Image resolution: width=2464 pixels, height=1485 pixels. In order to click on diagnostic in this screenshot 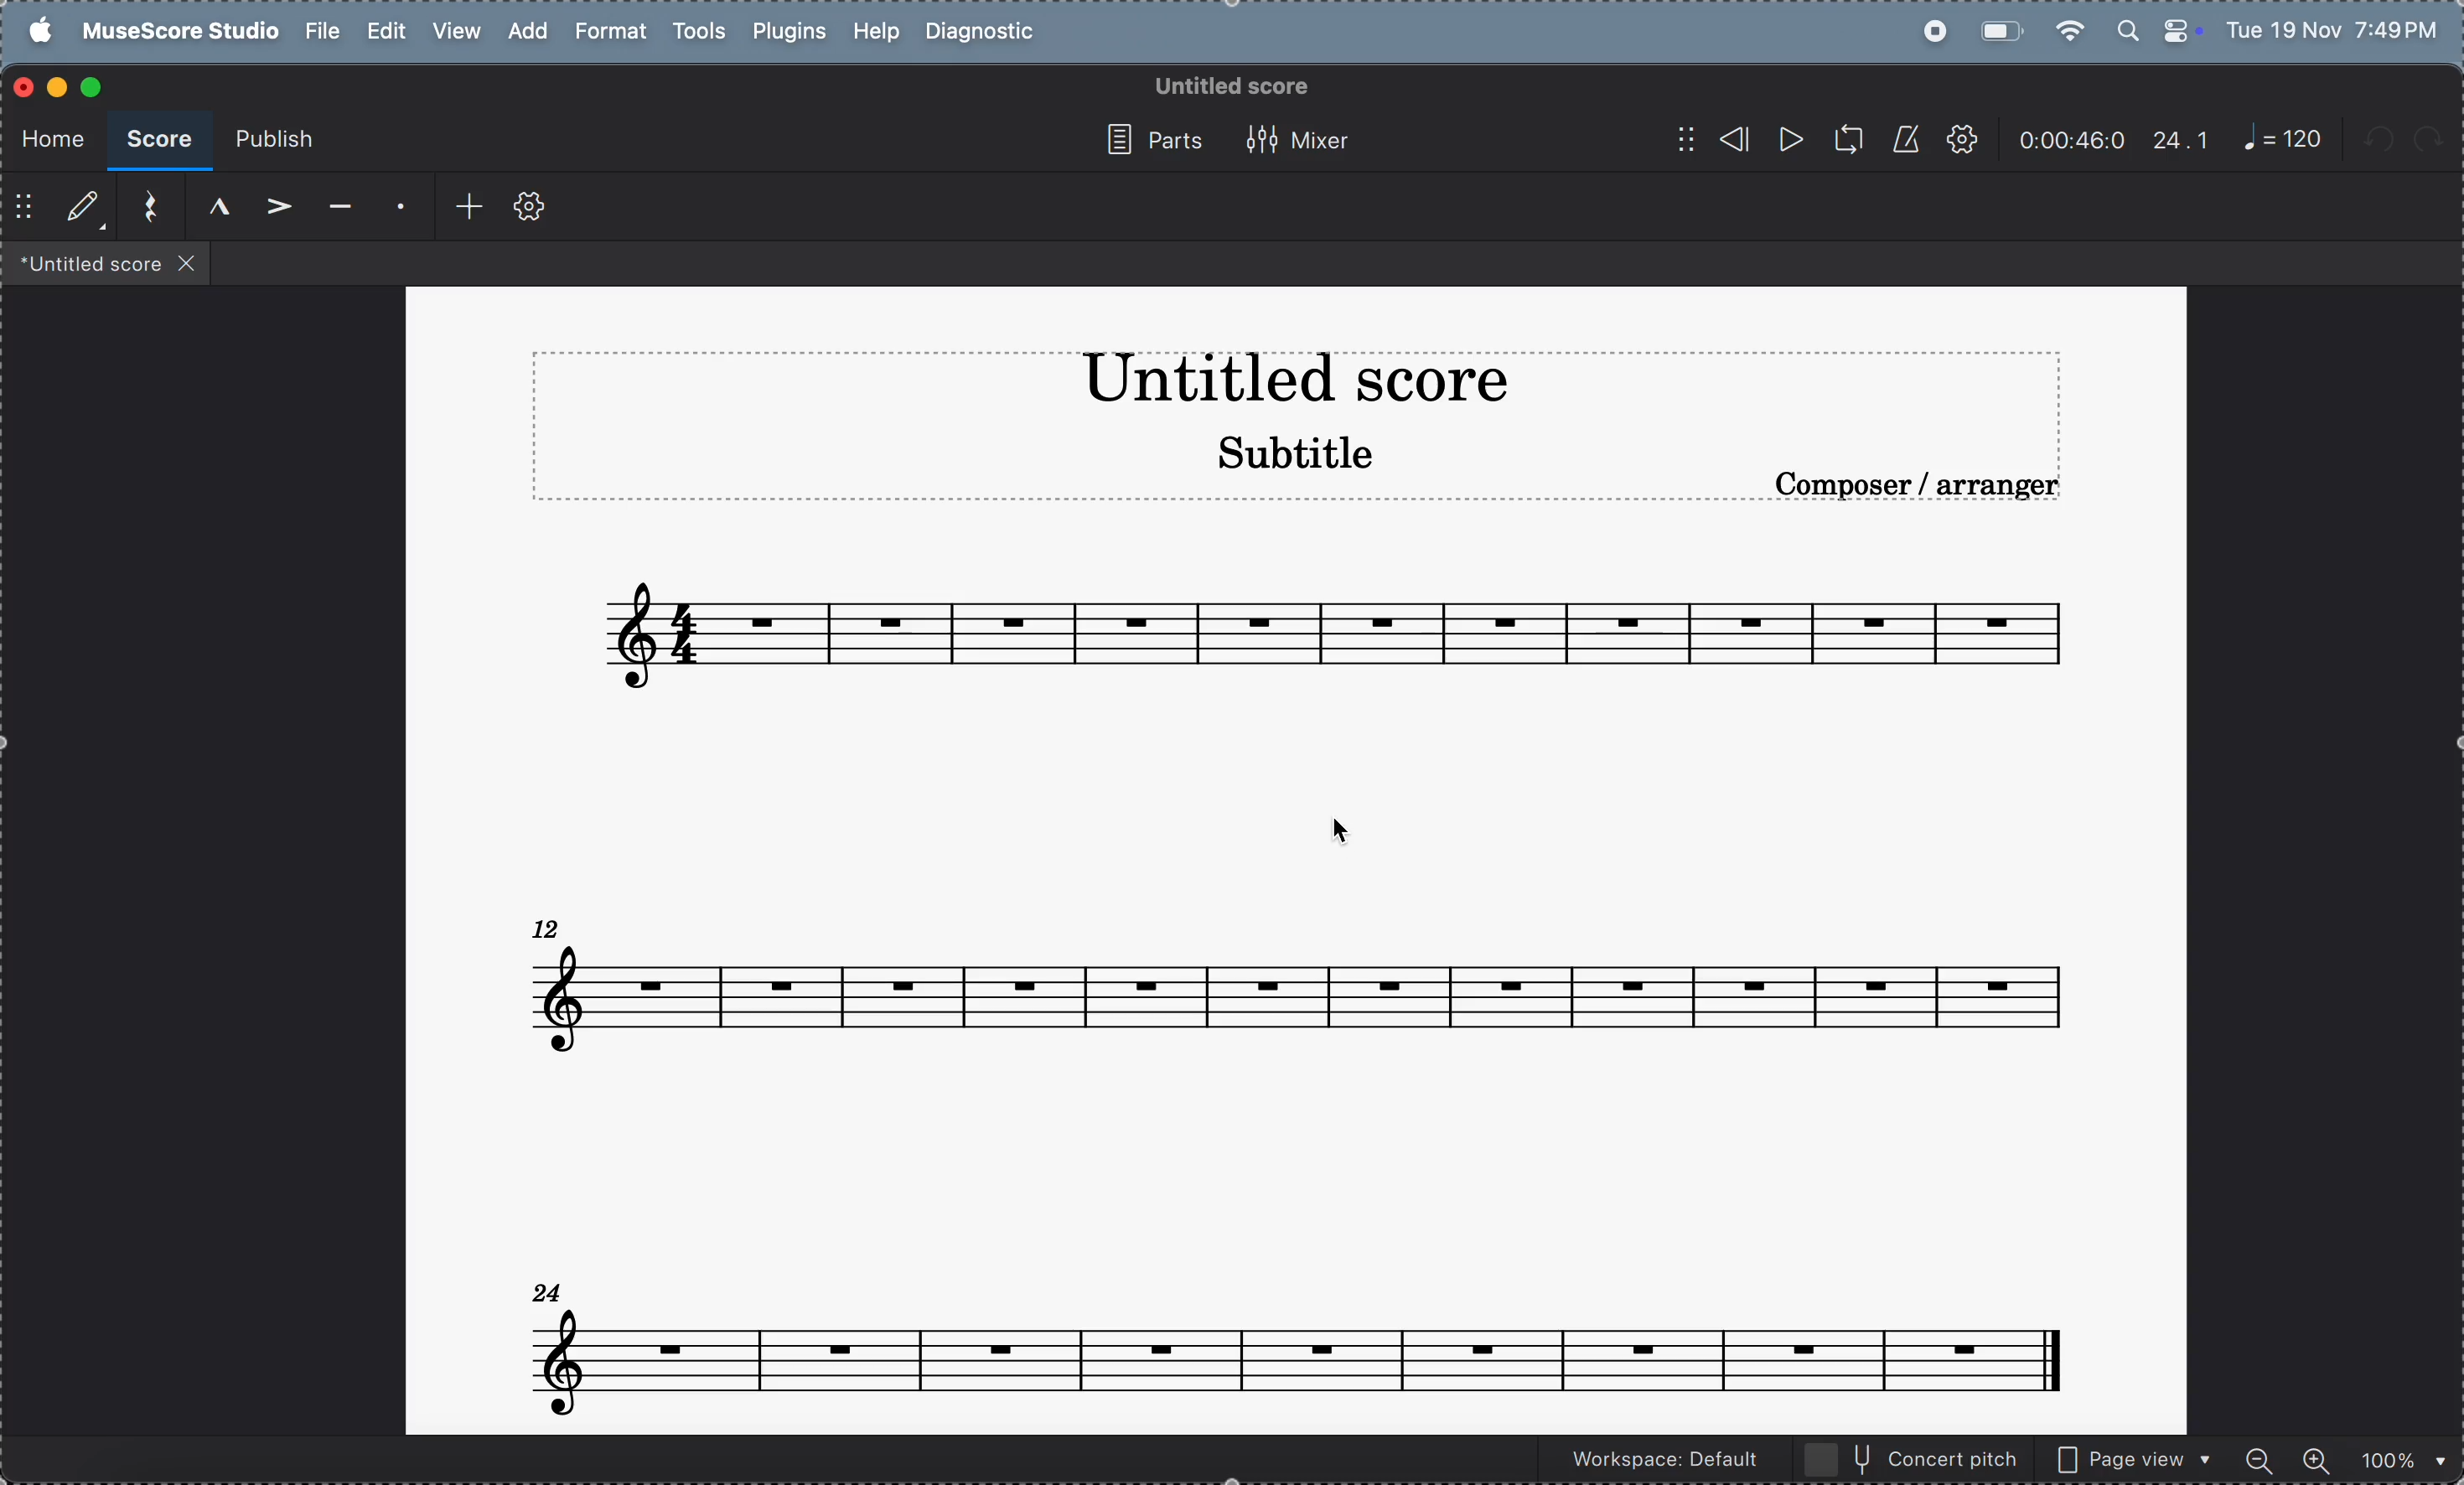, I will do `click(986, 33)`.